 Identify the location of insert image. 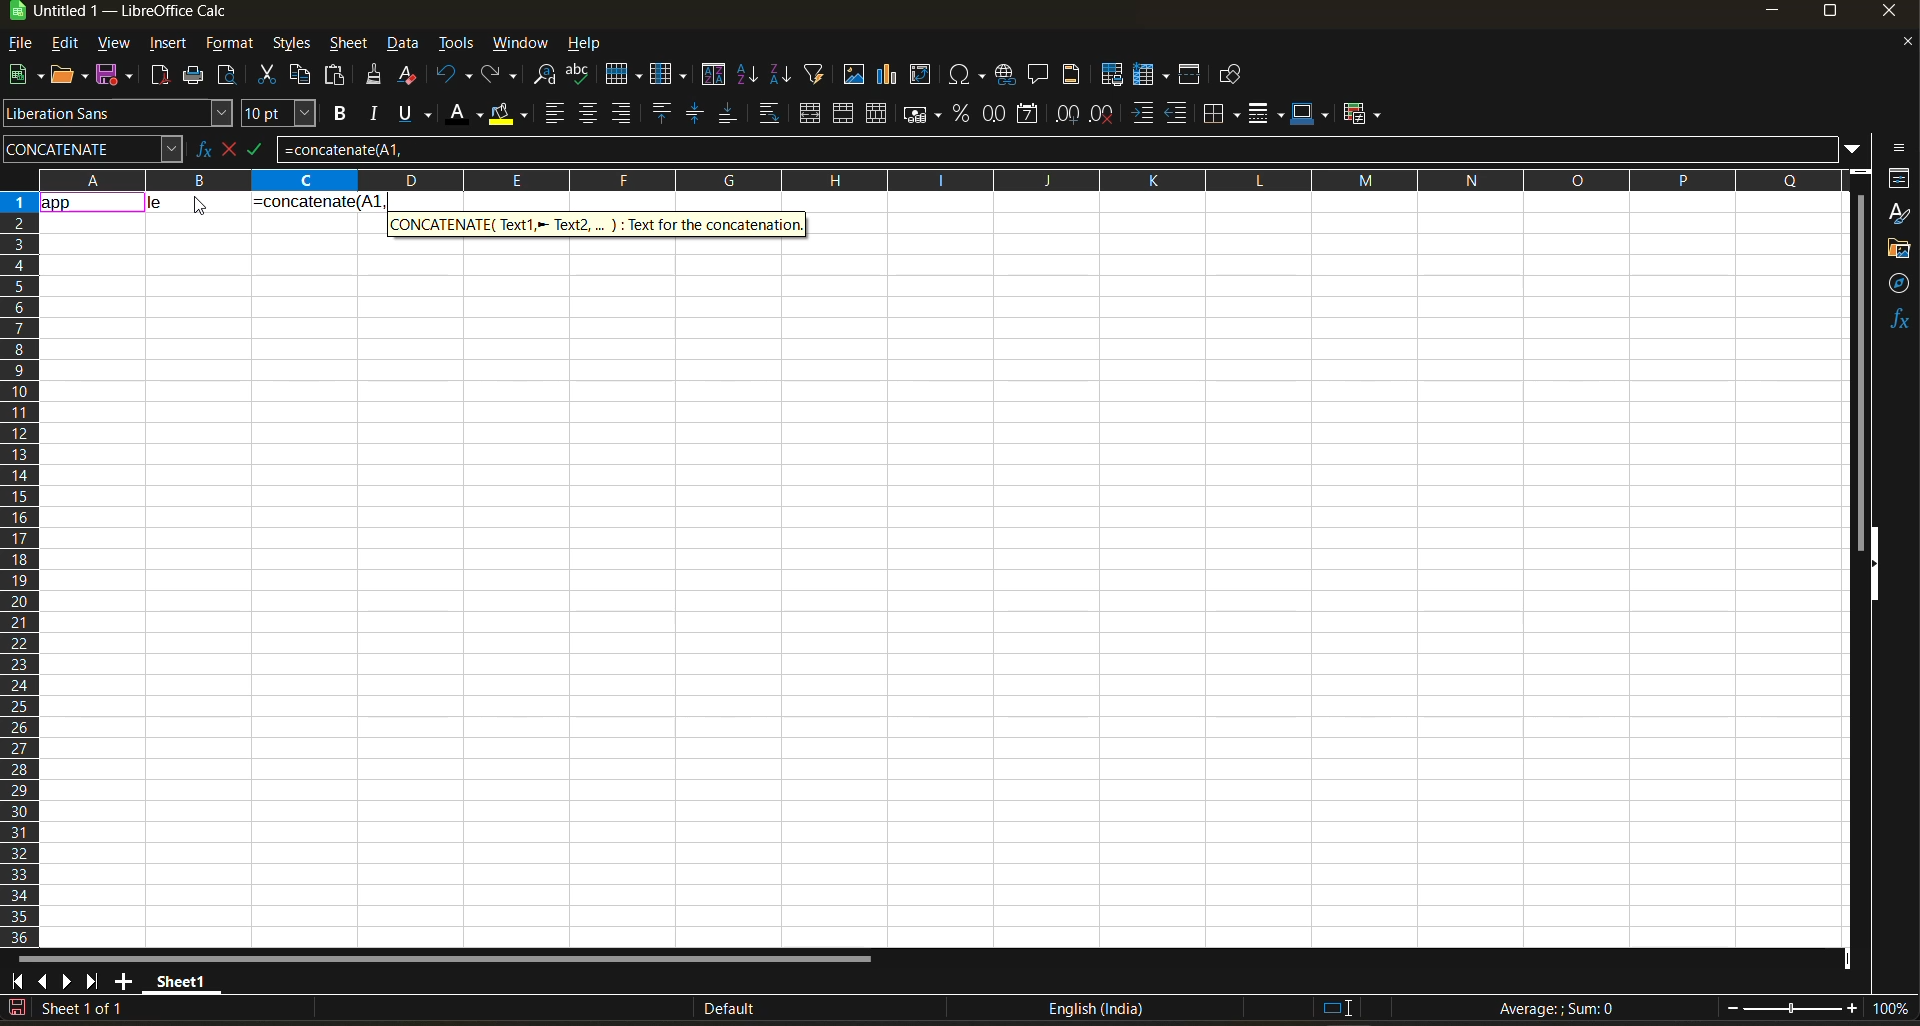
(853, 74).